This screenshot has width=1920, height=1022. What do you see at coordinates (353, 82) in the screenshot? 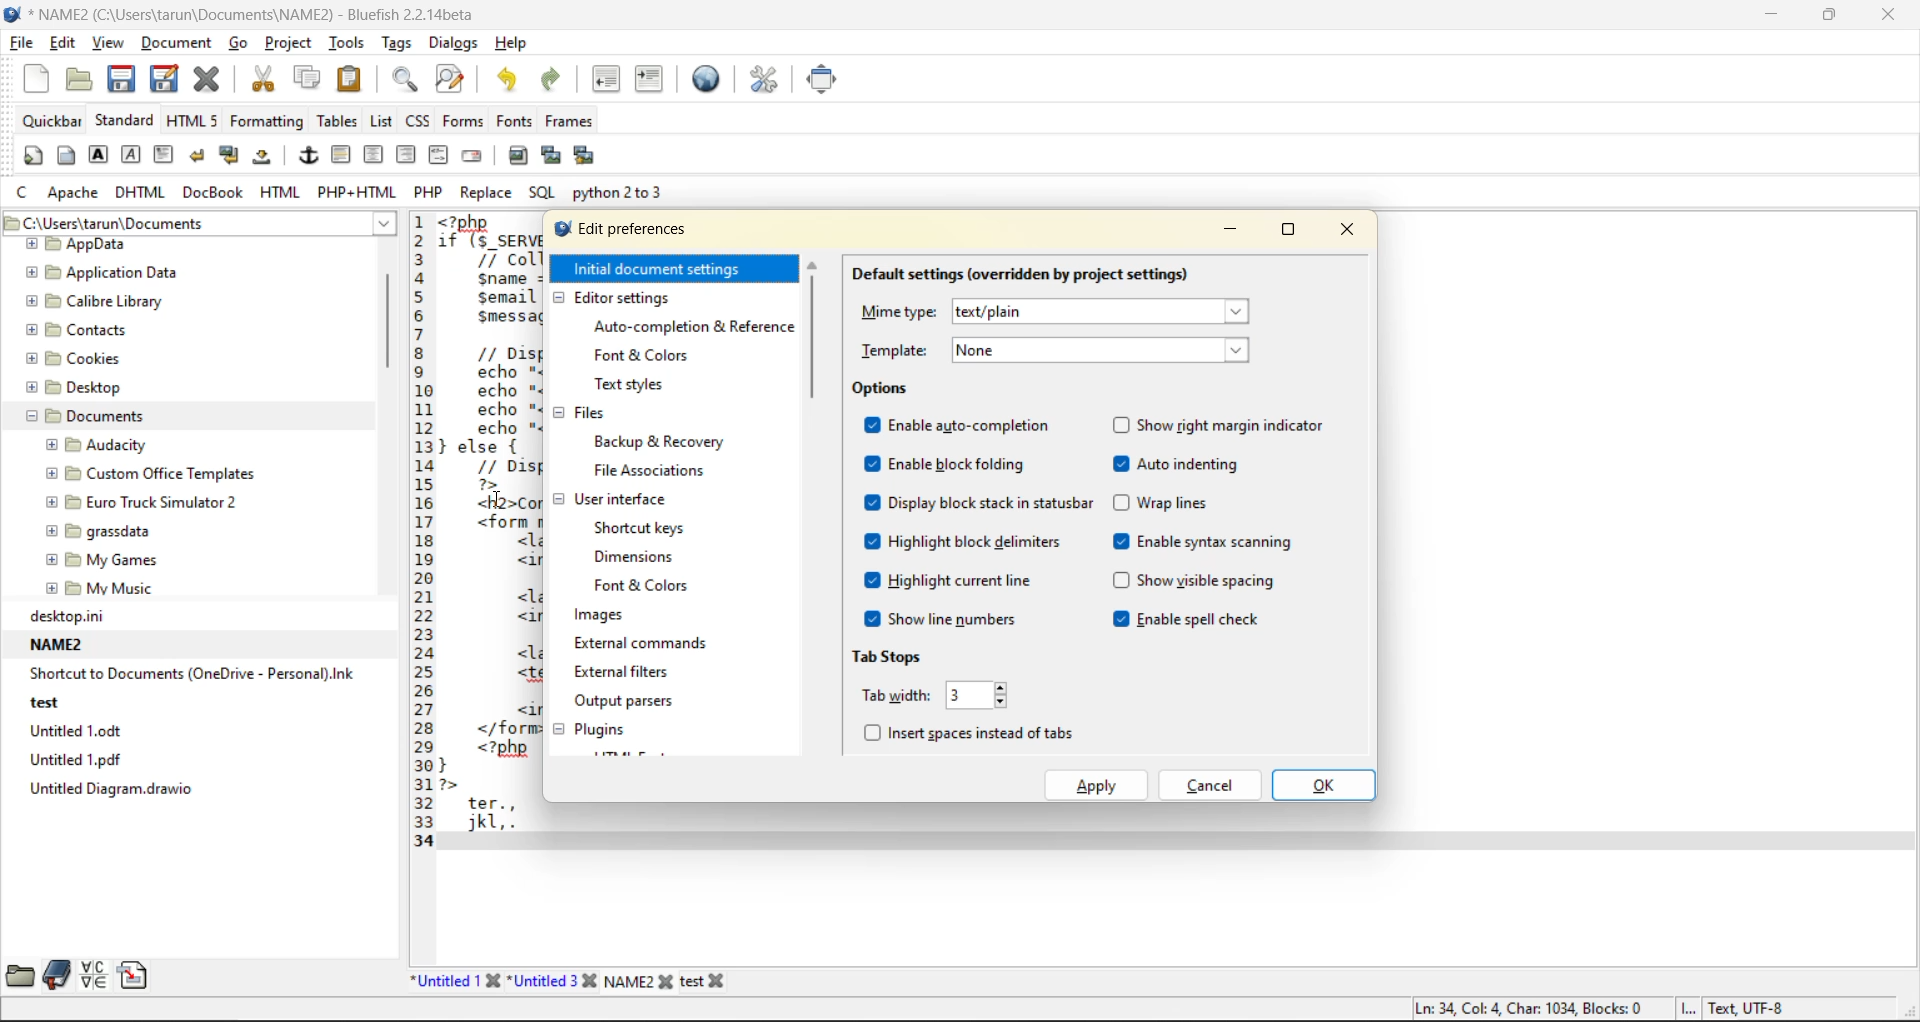
I see `paste` at bounding box center [353, 82].